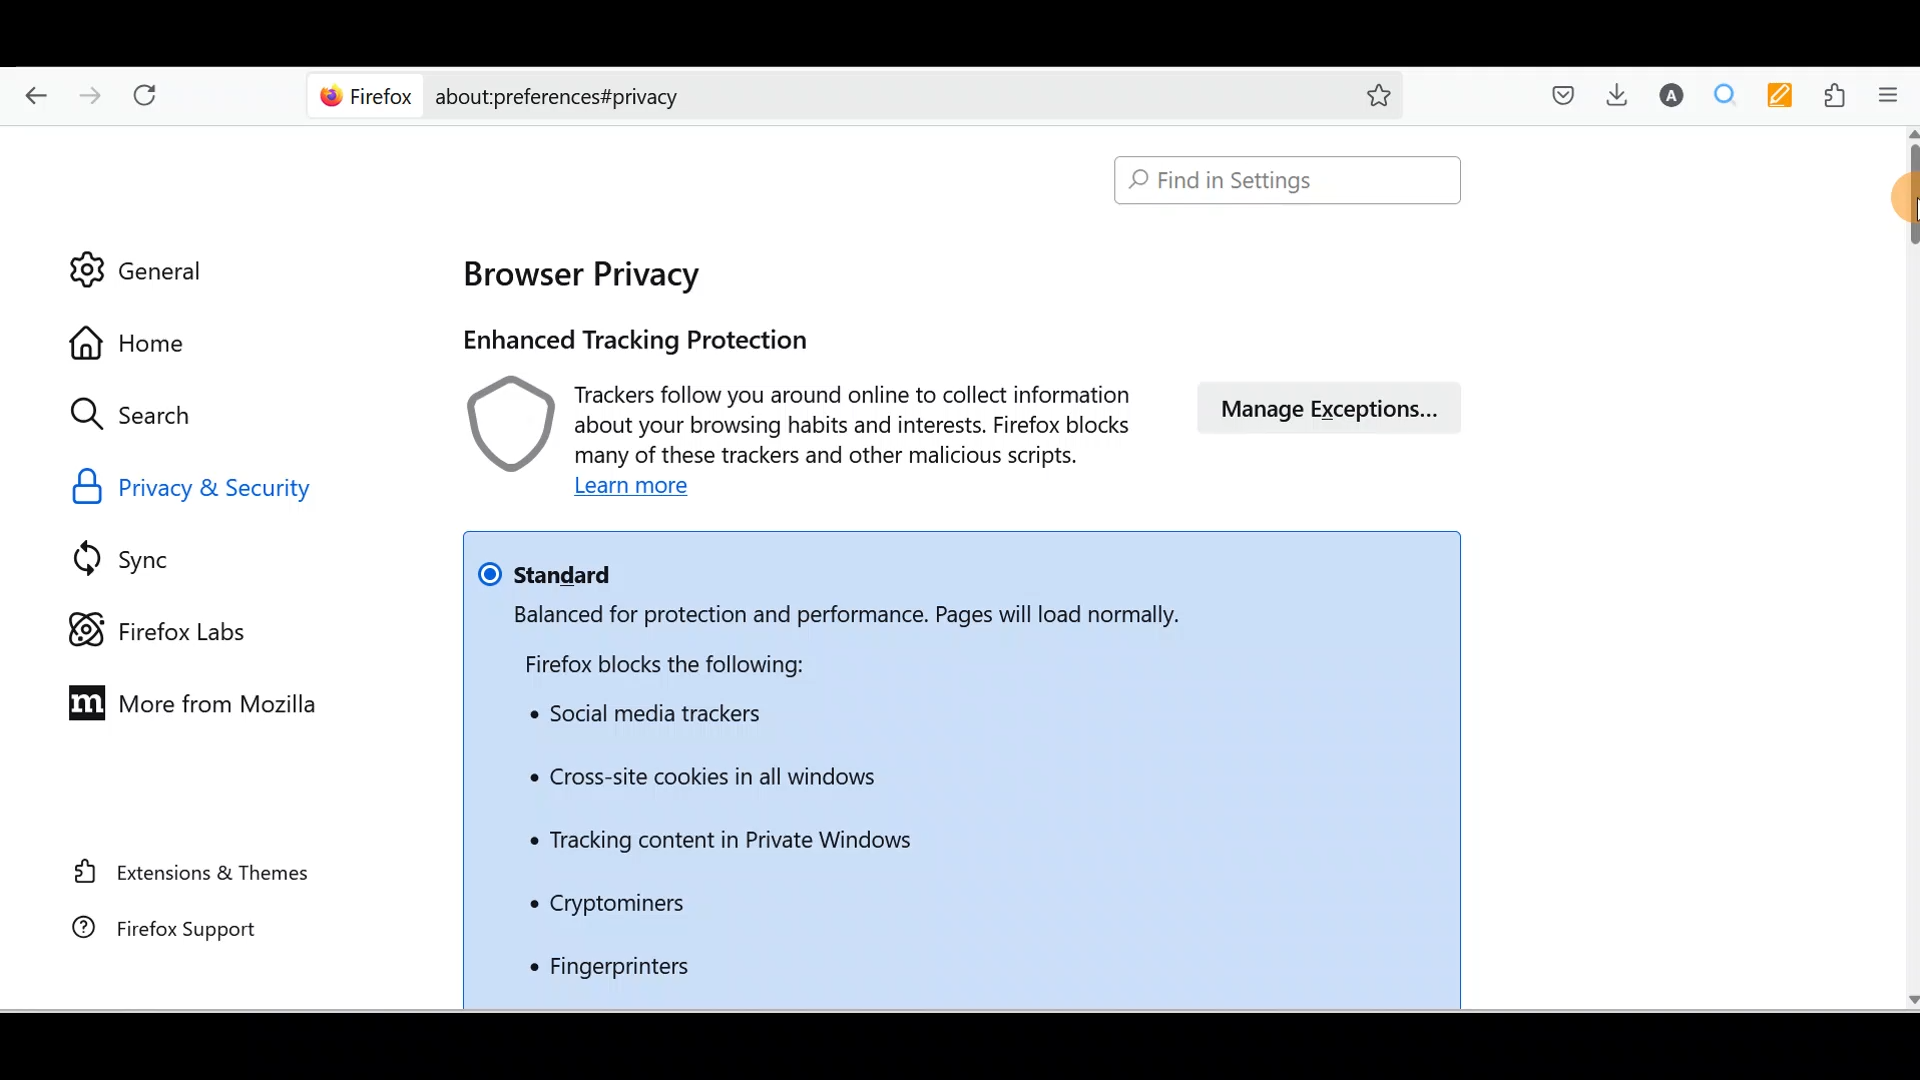  I want to click on Enhanced Tracking Protection, so click(634, 339).